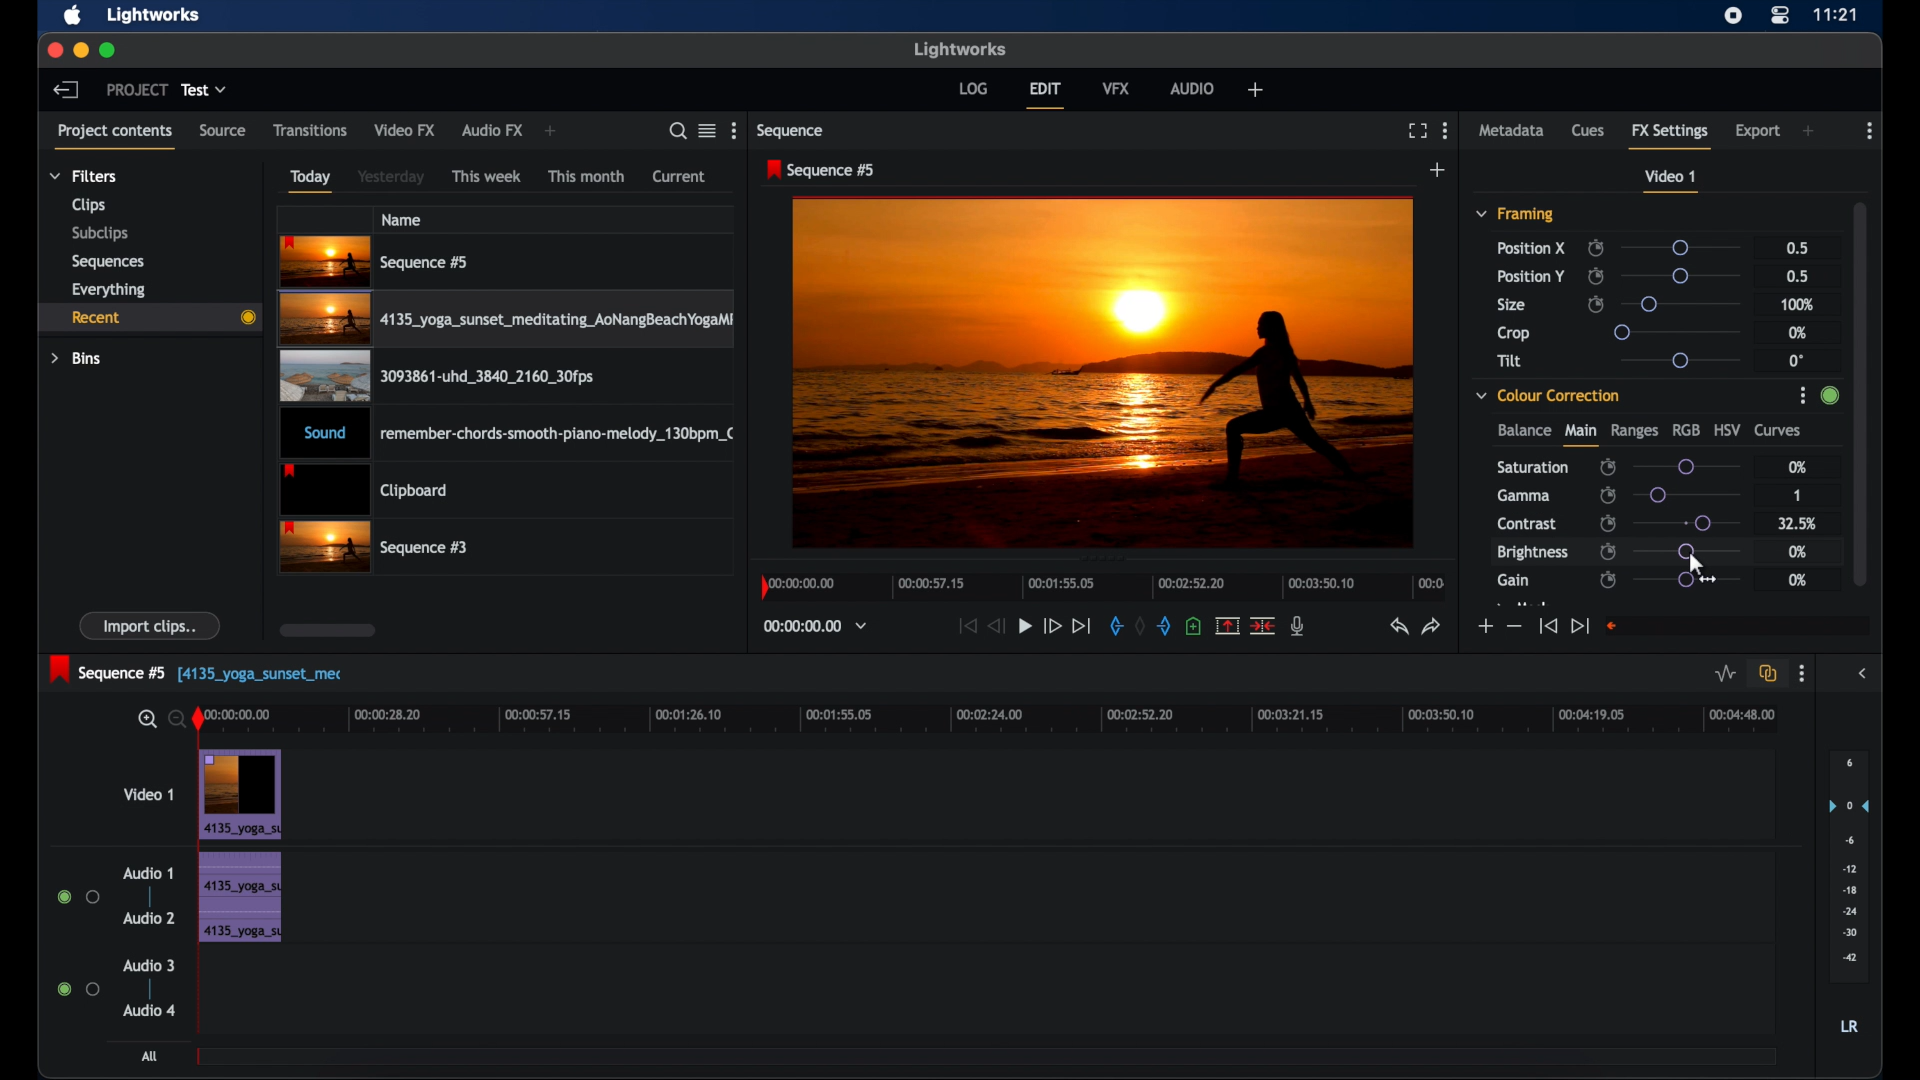 The height and width of the screenshot is (1080, 1920). Describe the element at coordinates (1796, 361) in the screenshot. I see `0` at that location.